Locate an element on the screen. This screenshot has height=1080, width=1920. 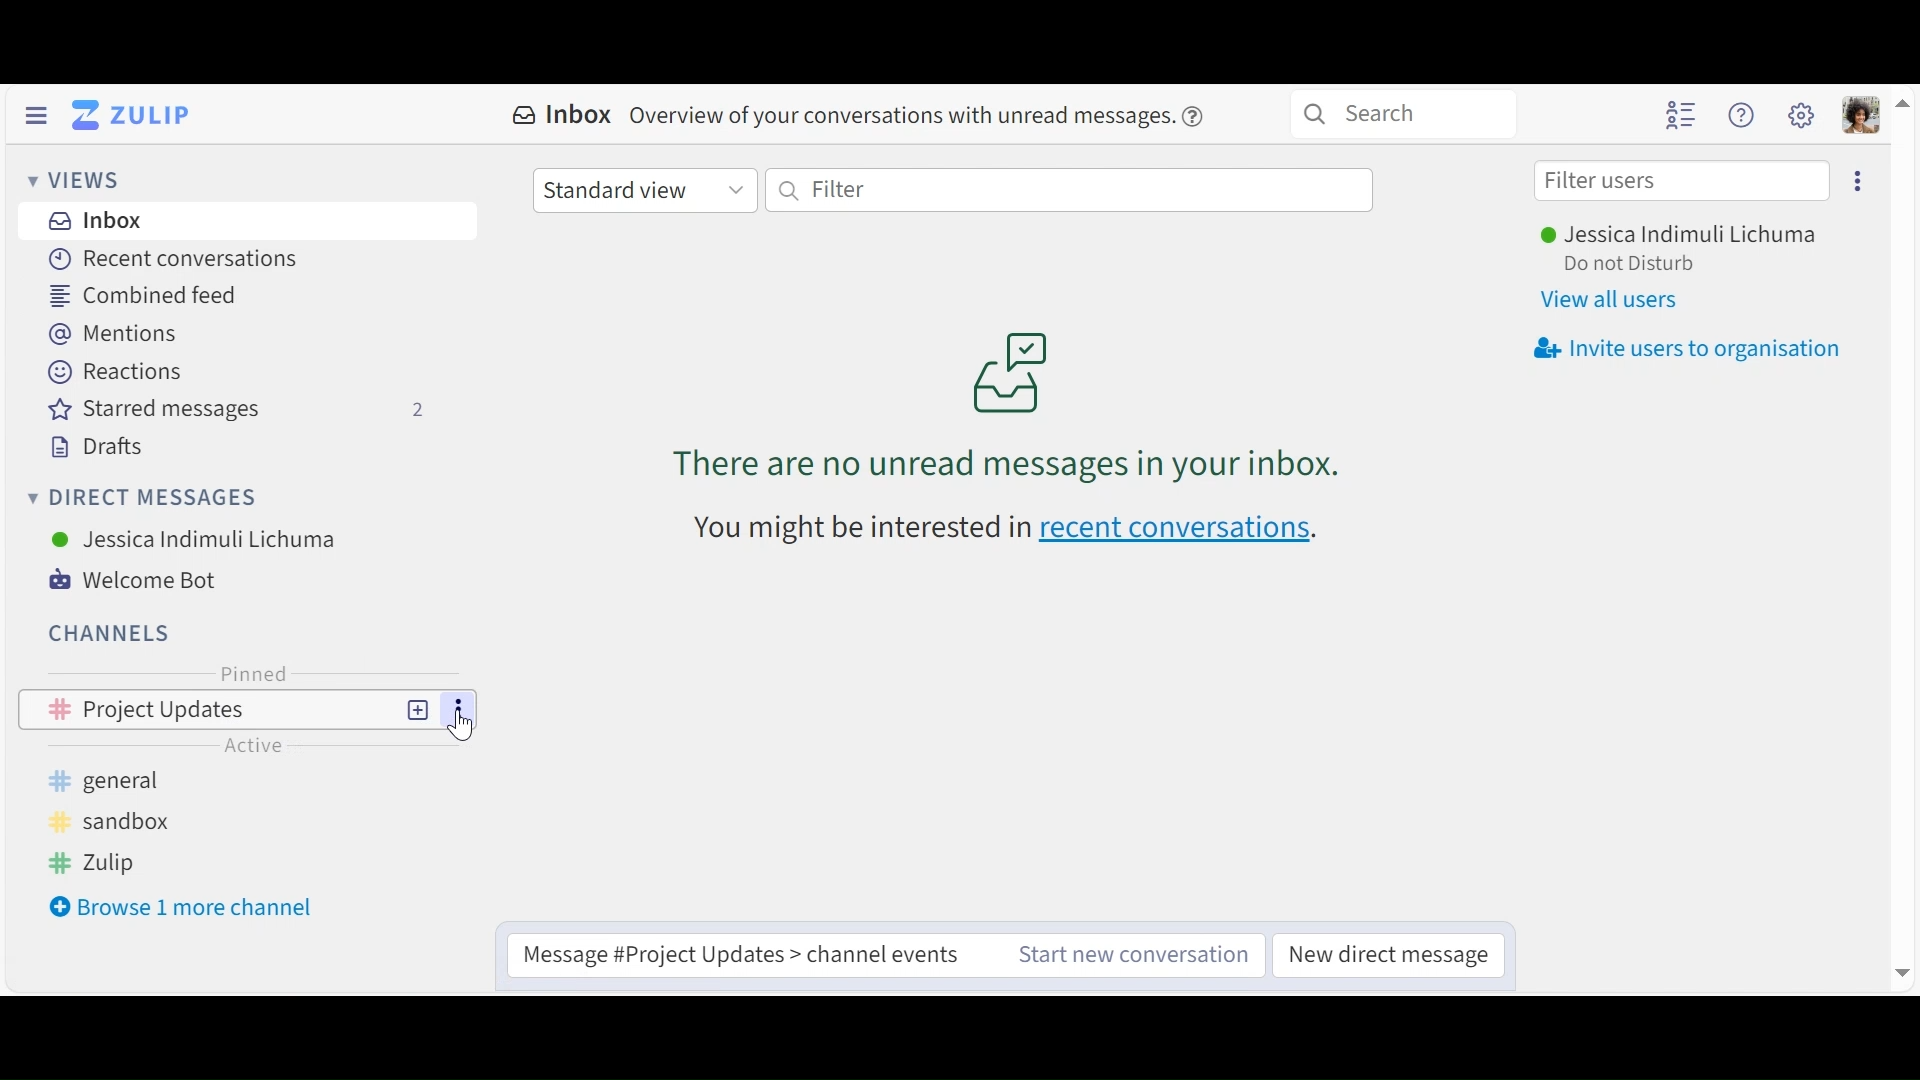
User is located at coordinates (196, 539).